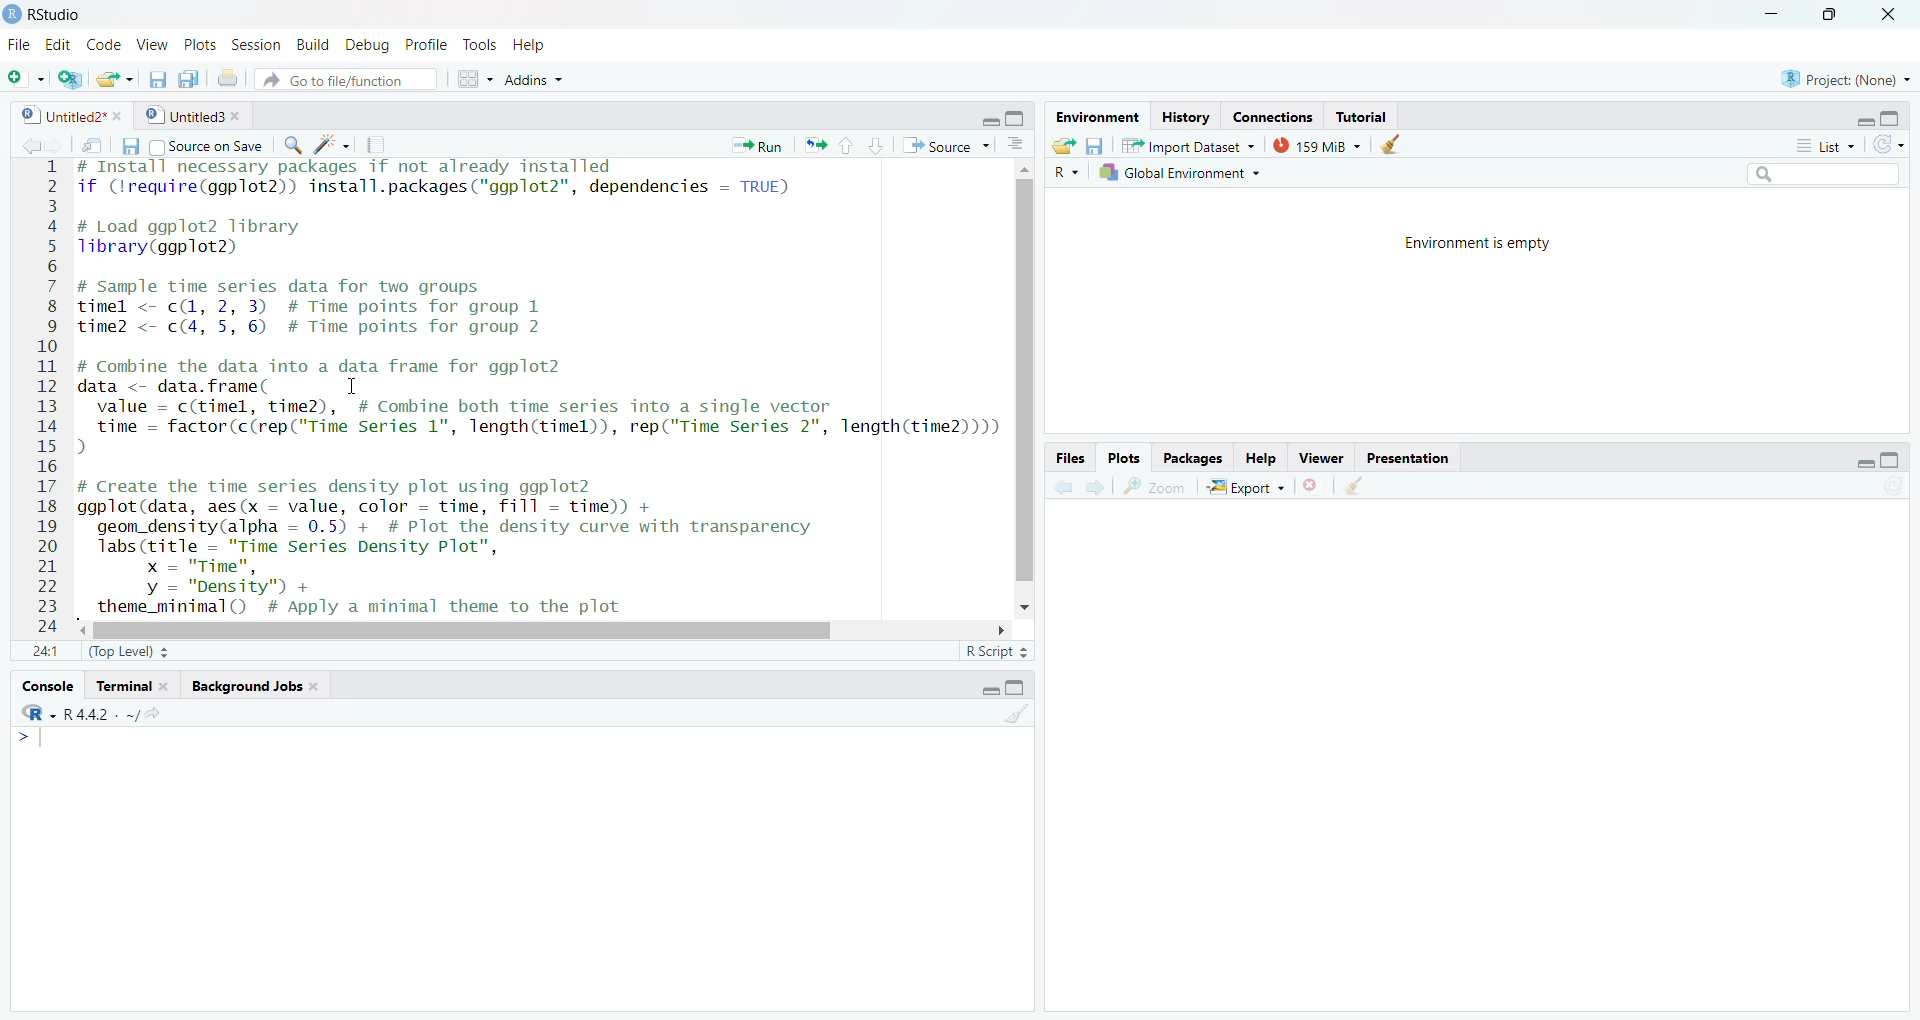 The width and height of the screenshot is (1920, 1020). I want to click on Untitled3, so click(192, 114).